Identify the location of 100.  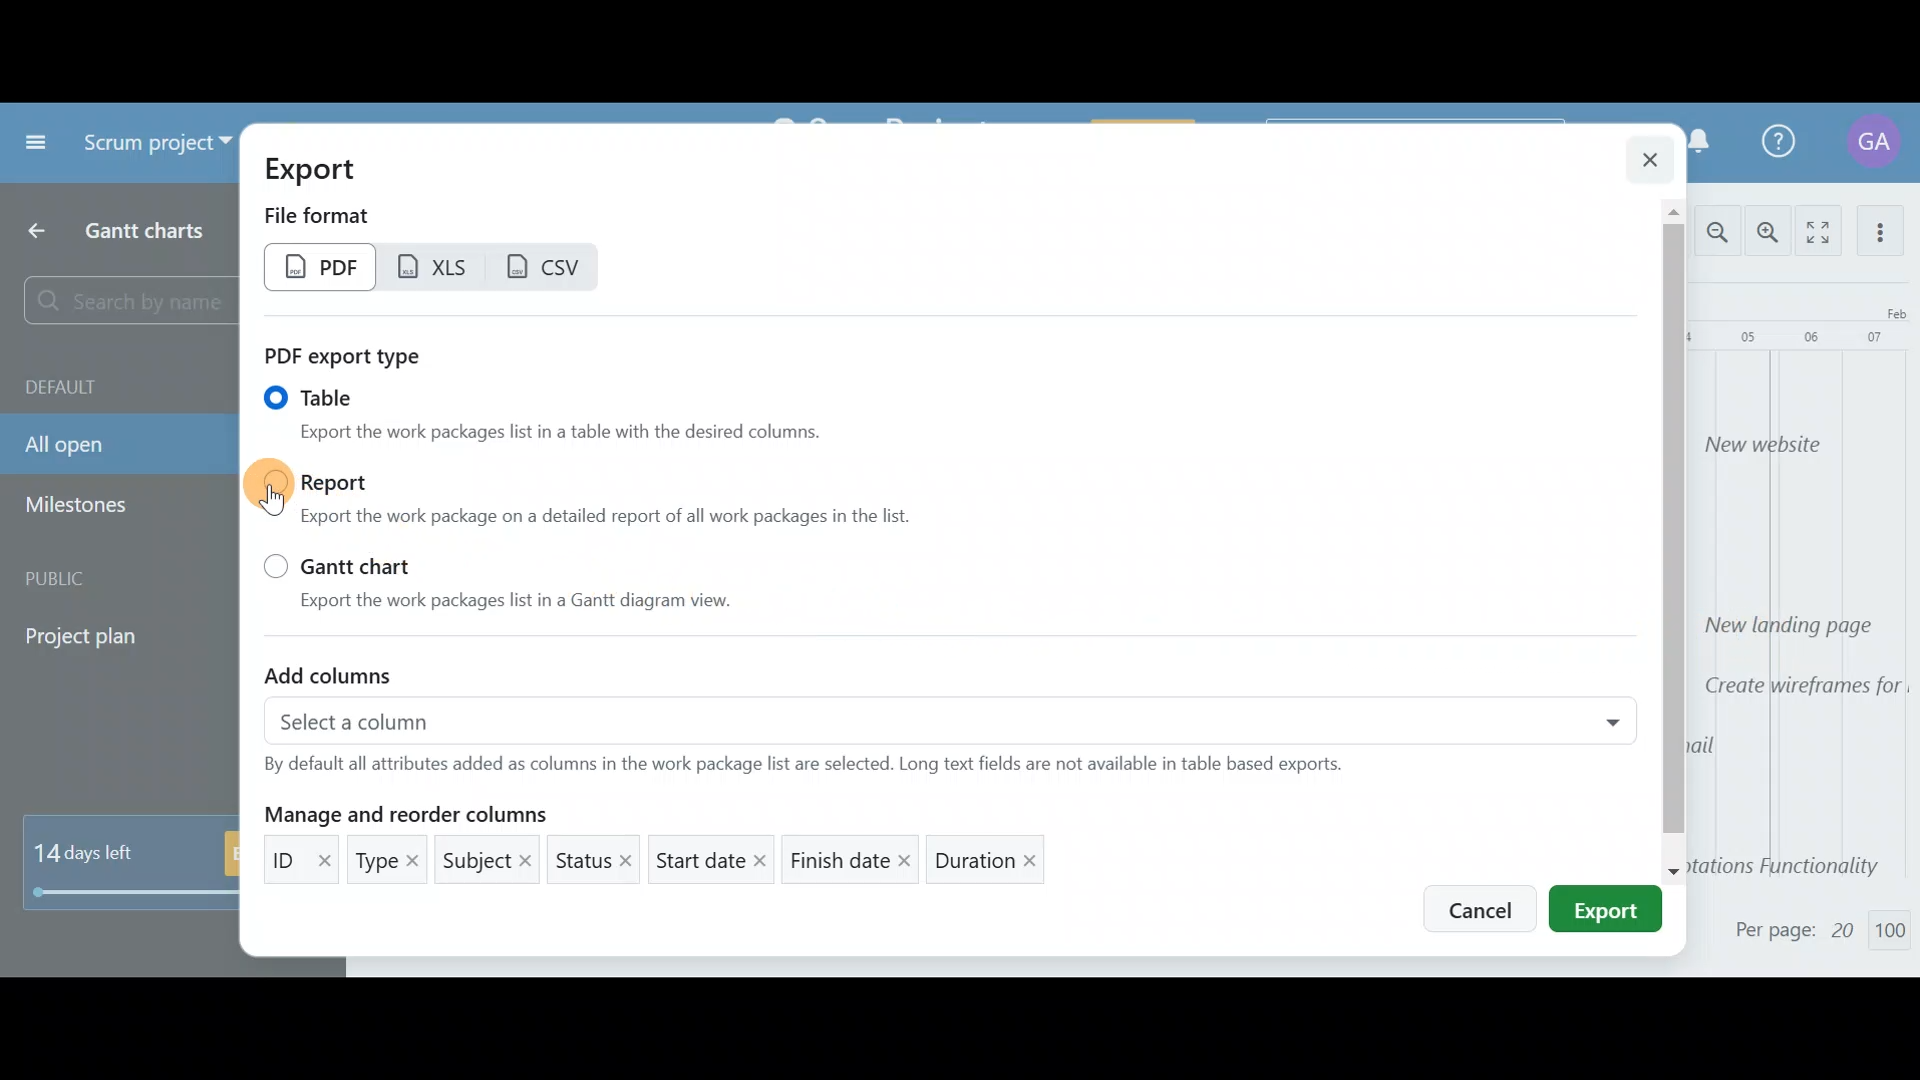
(1895, 925).